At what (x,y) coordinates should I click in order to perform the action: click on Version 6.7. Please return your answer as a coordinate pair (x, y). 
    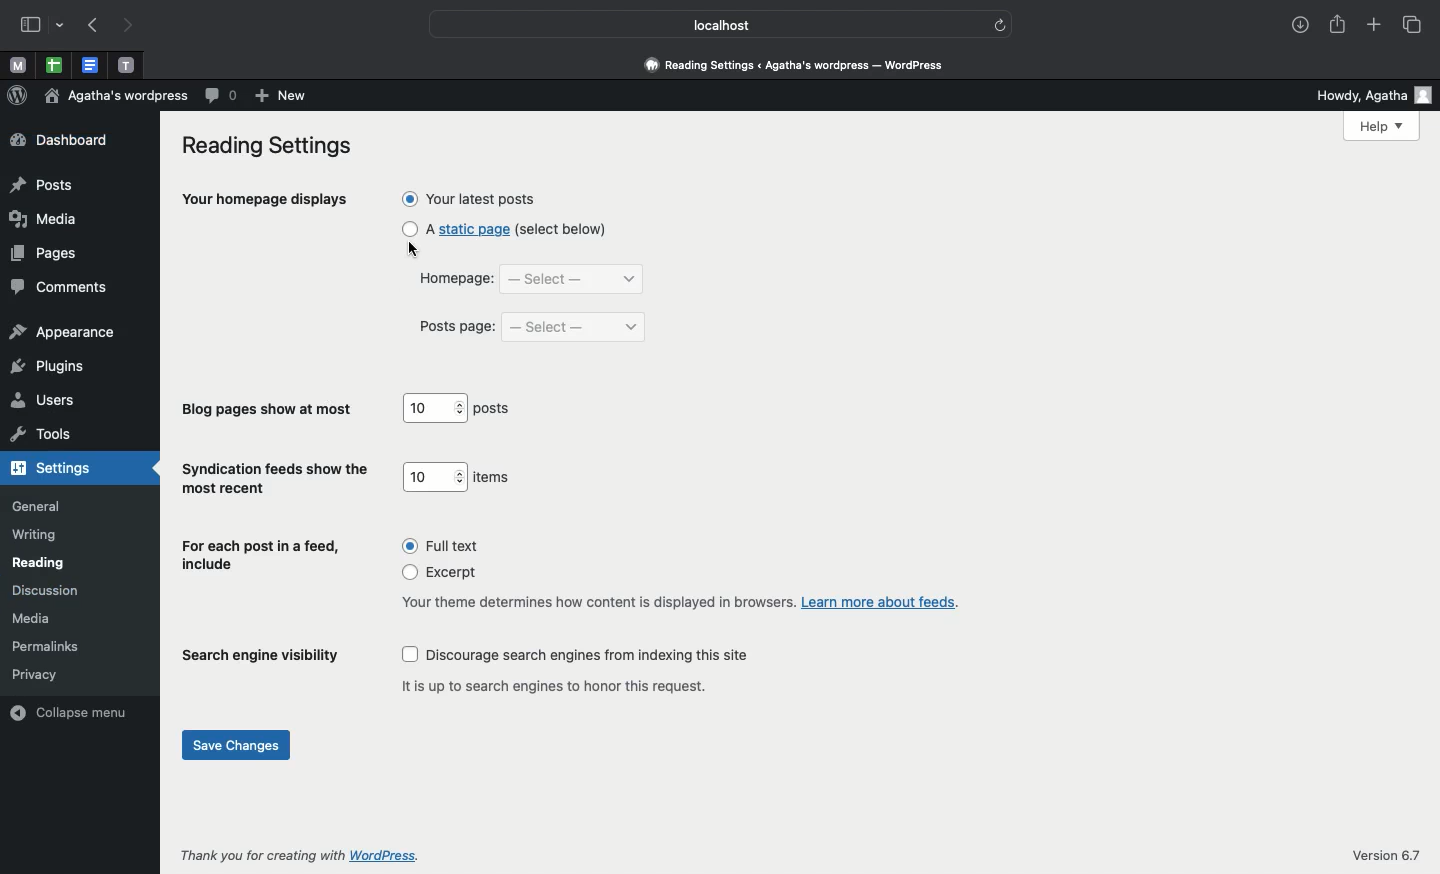
    Looking at the image, I should click on (1390, 855).